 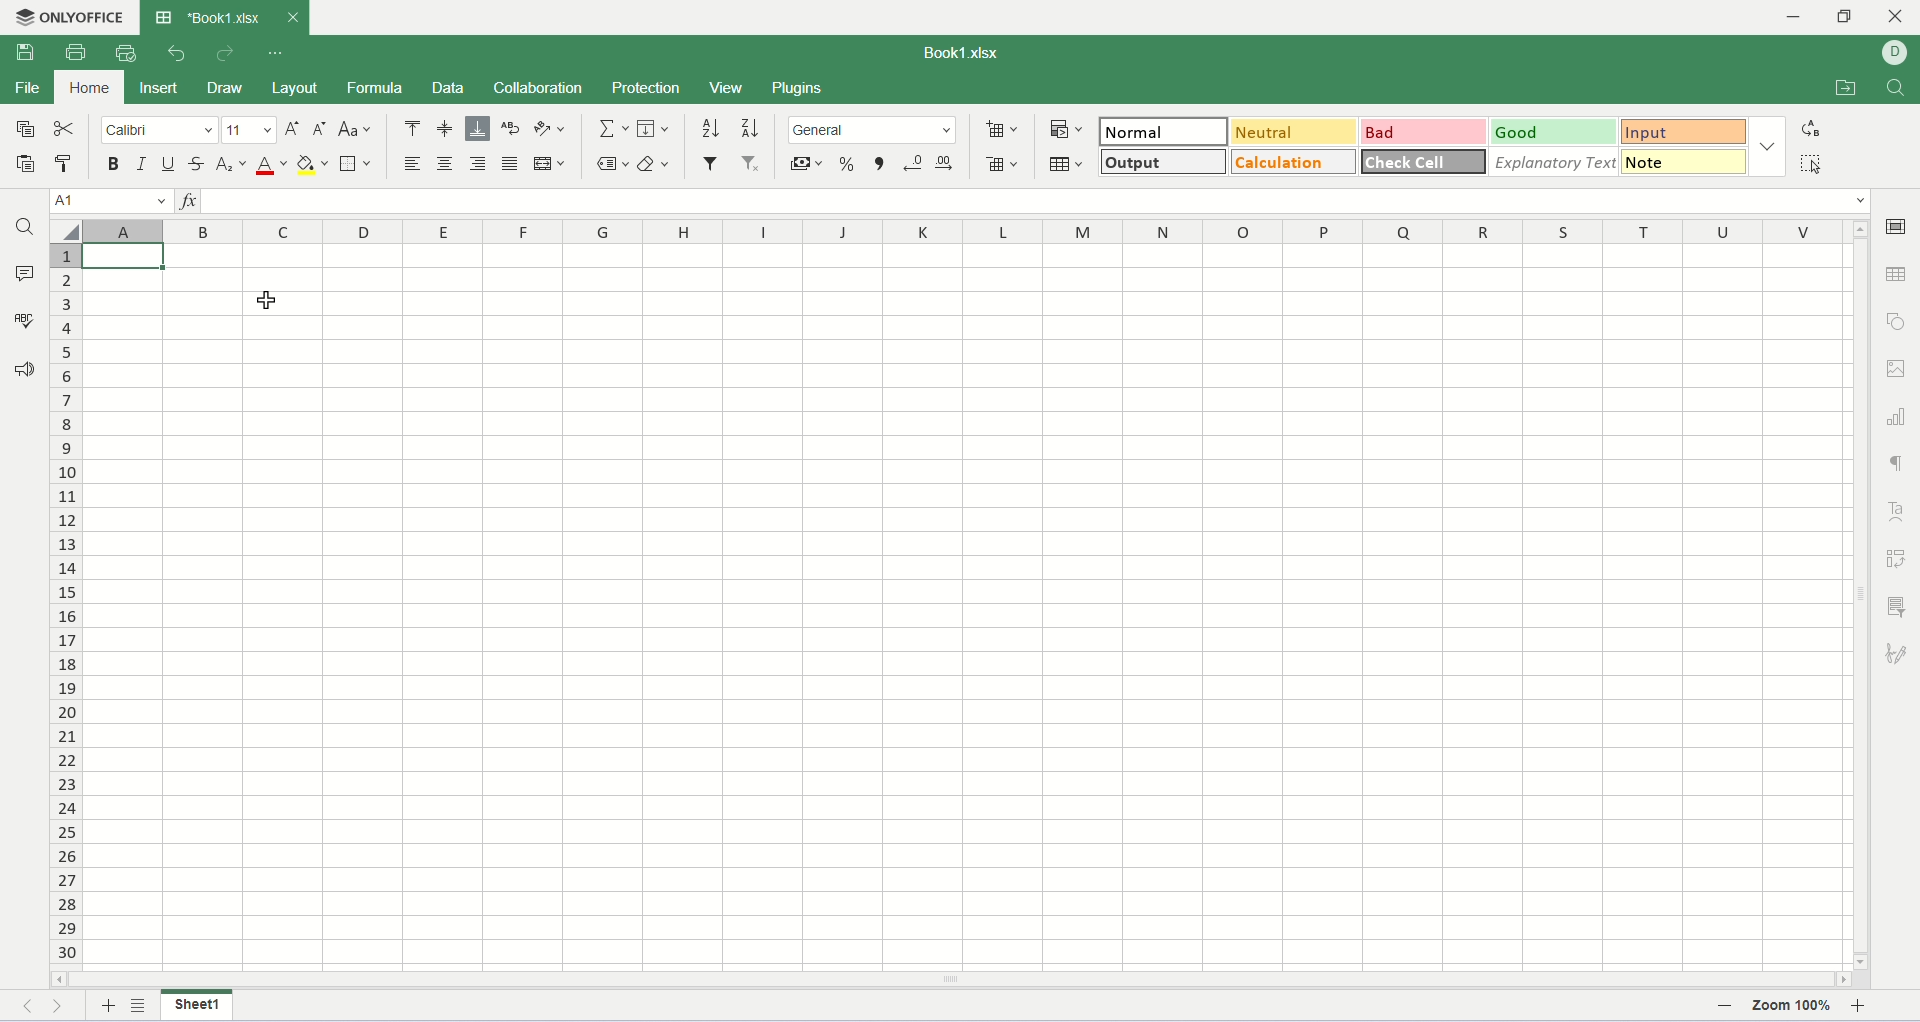 What do you see at coordinates (86, 87) in the screenshot?
I see `home` at bounding box center [86, 87].